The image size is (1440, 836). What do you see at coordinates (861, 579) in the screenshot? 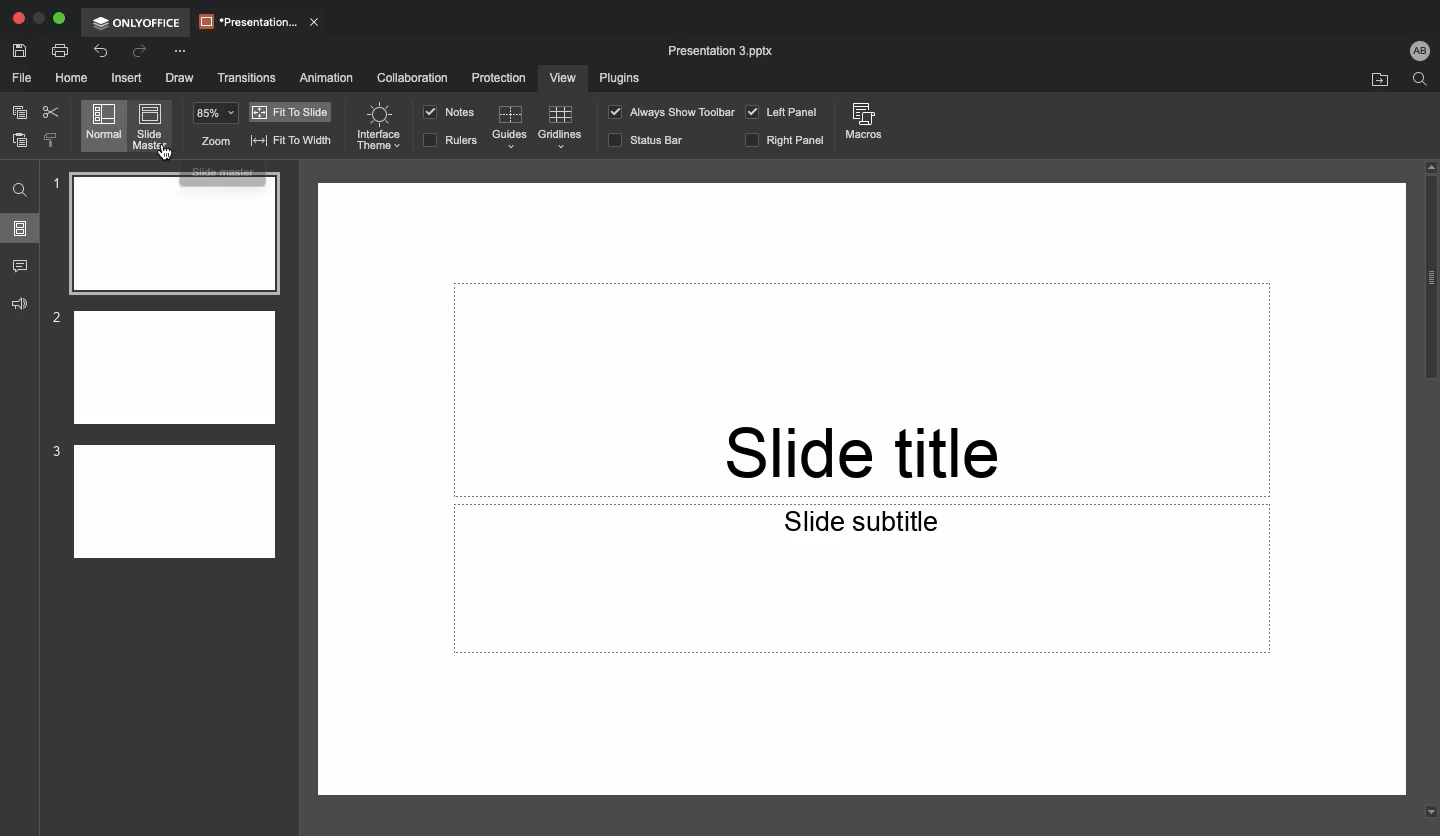
I see `Slide subtitle` at bounding box center [861, 579].